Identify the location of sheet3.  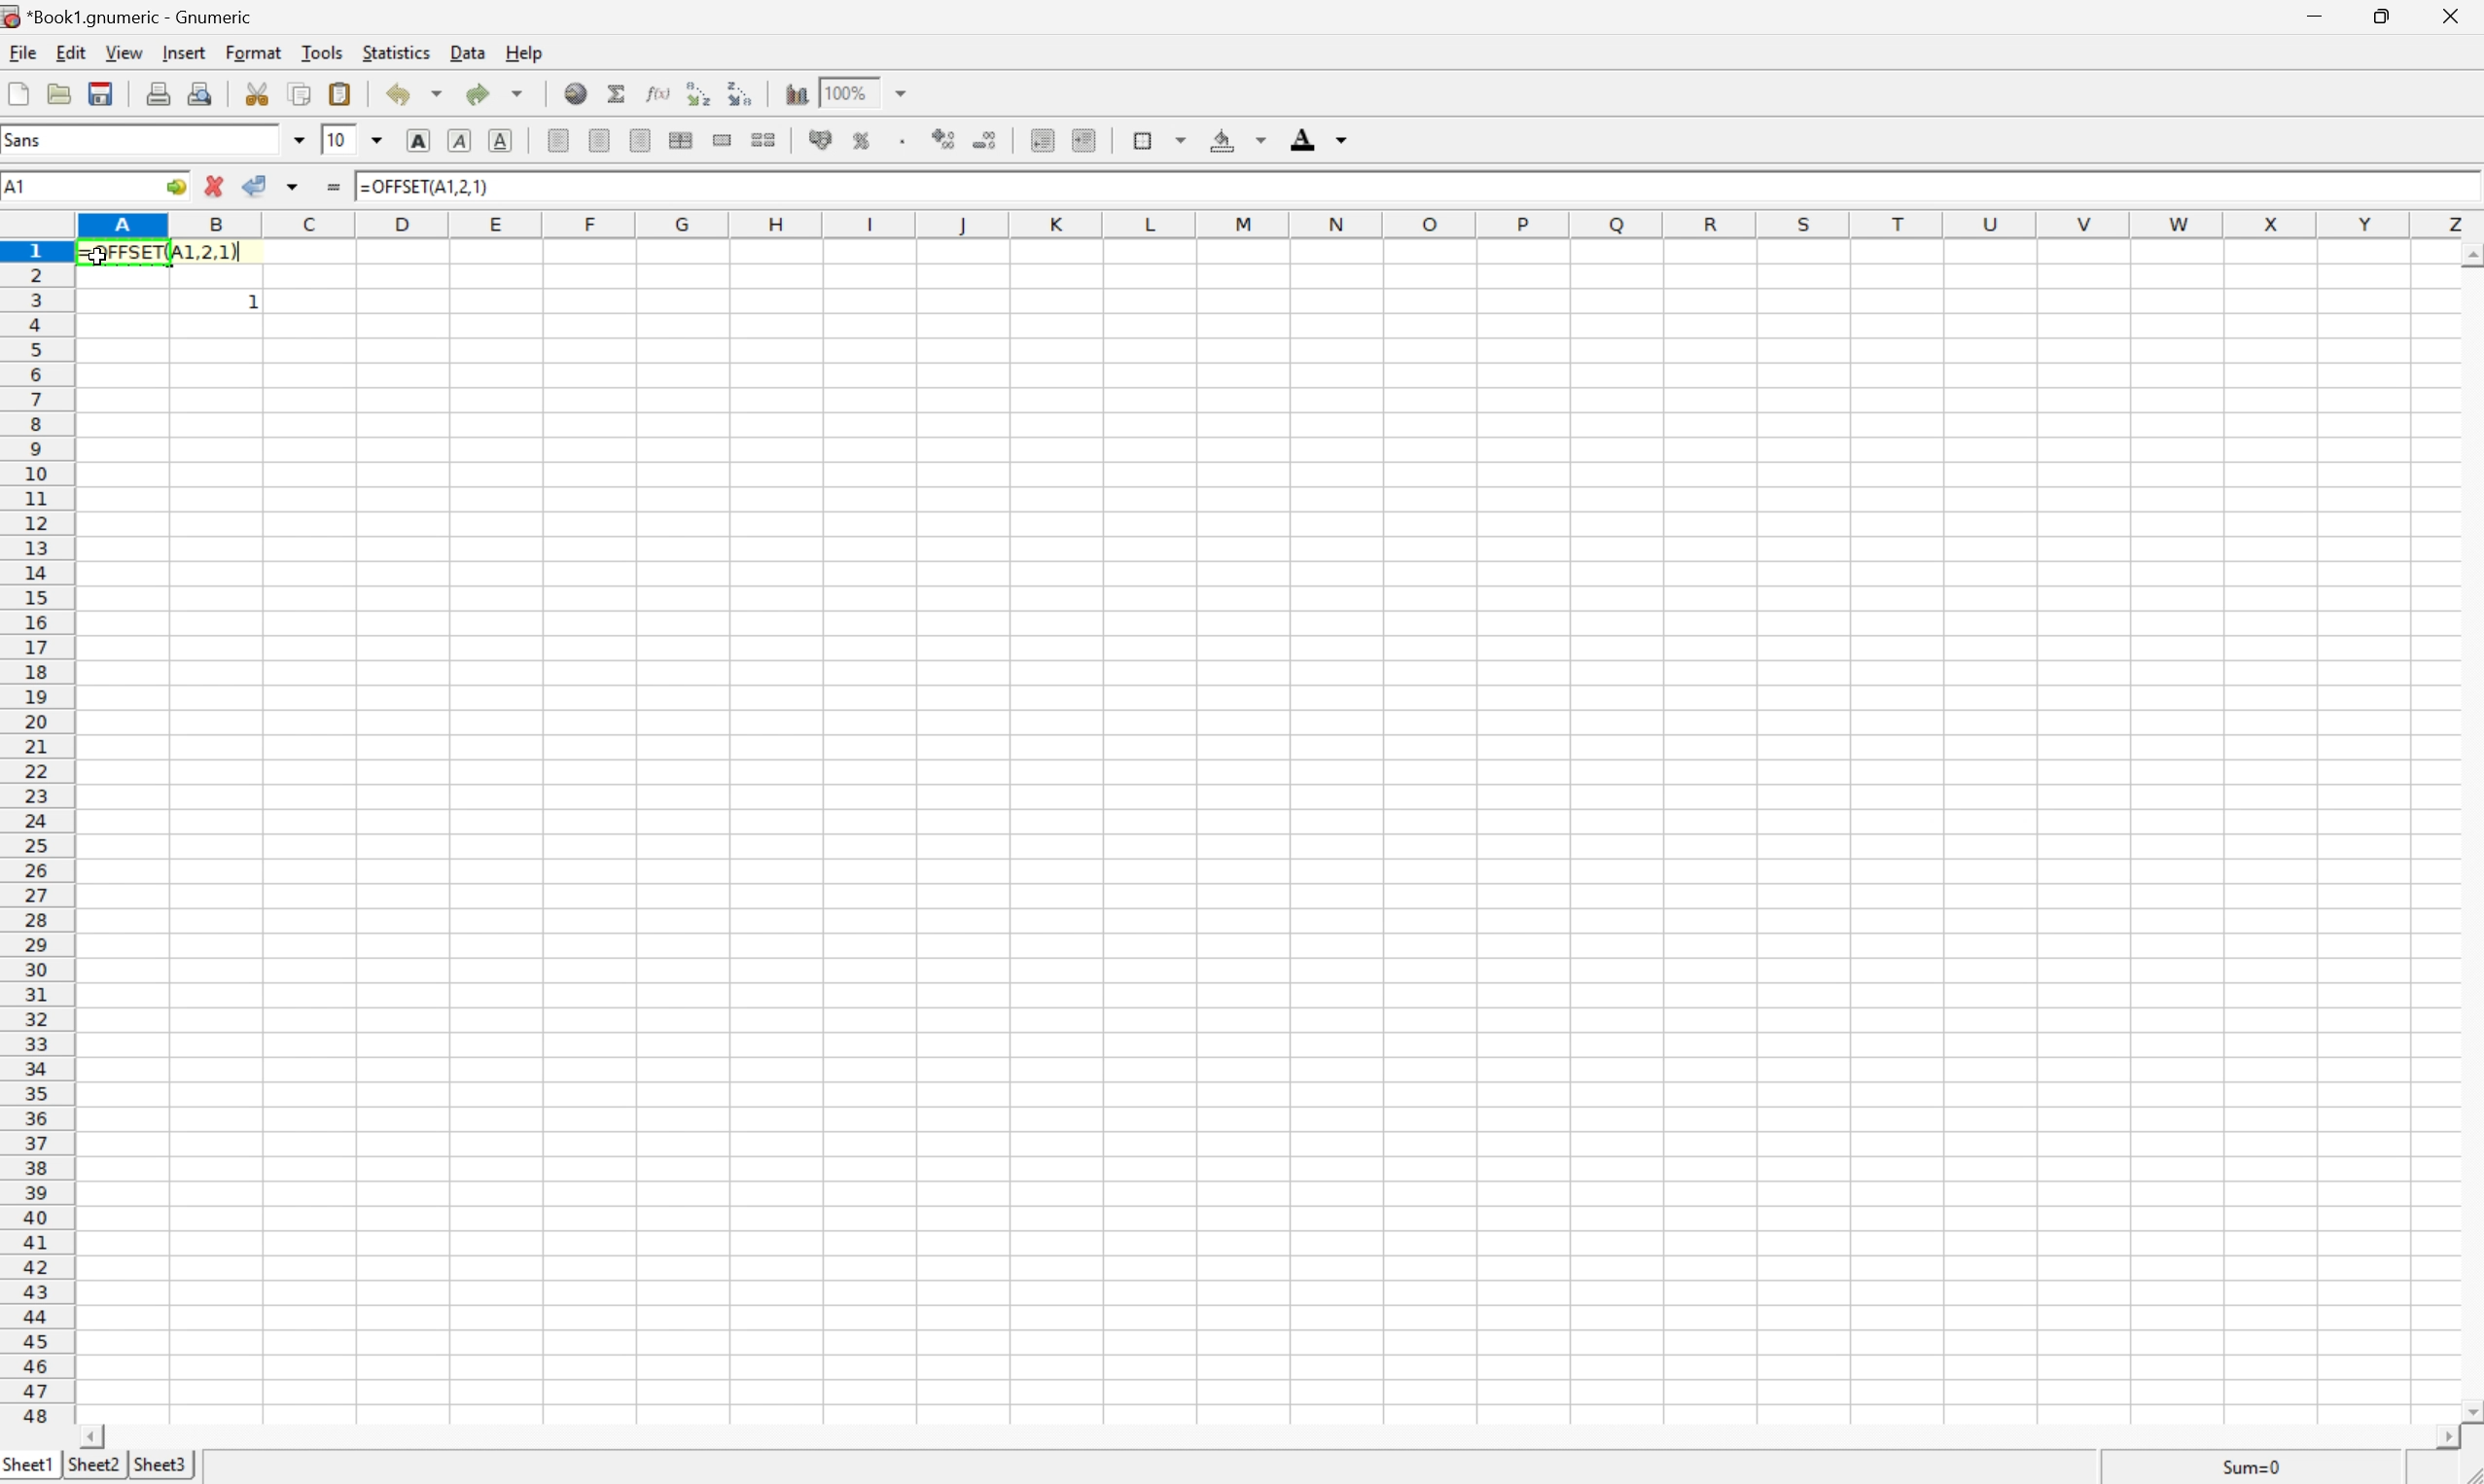
(163, 1468).